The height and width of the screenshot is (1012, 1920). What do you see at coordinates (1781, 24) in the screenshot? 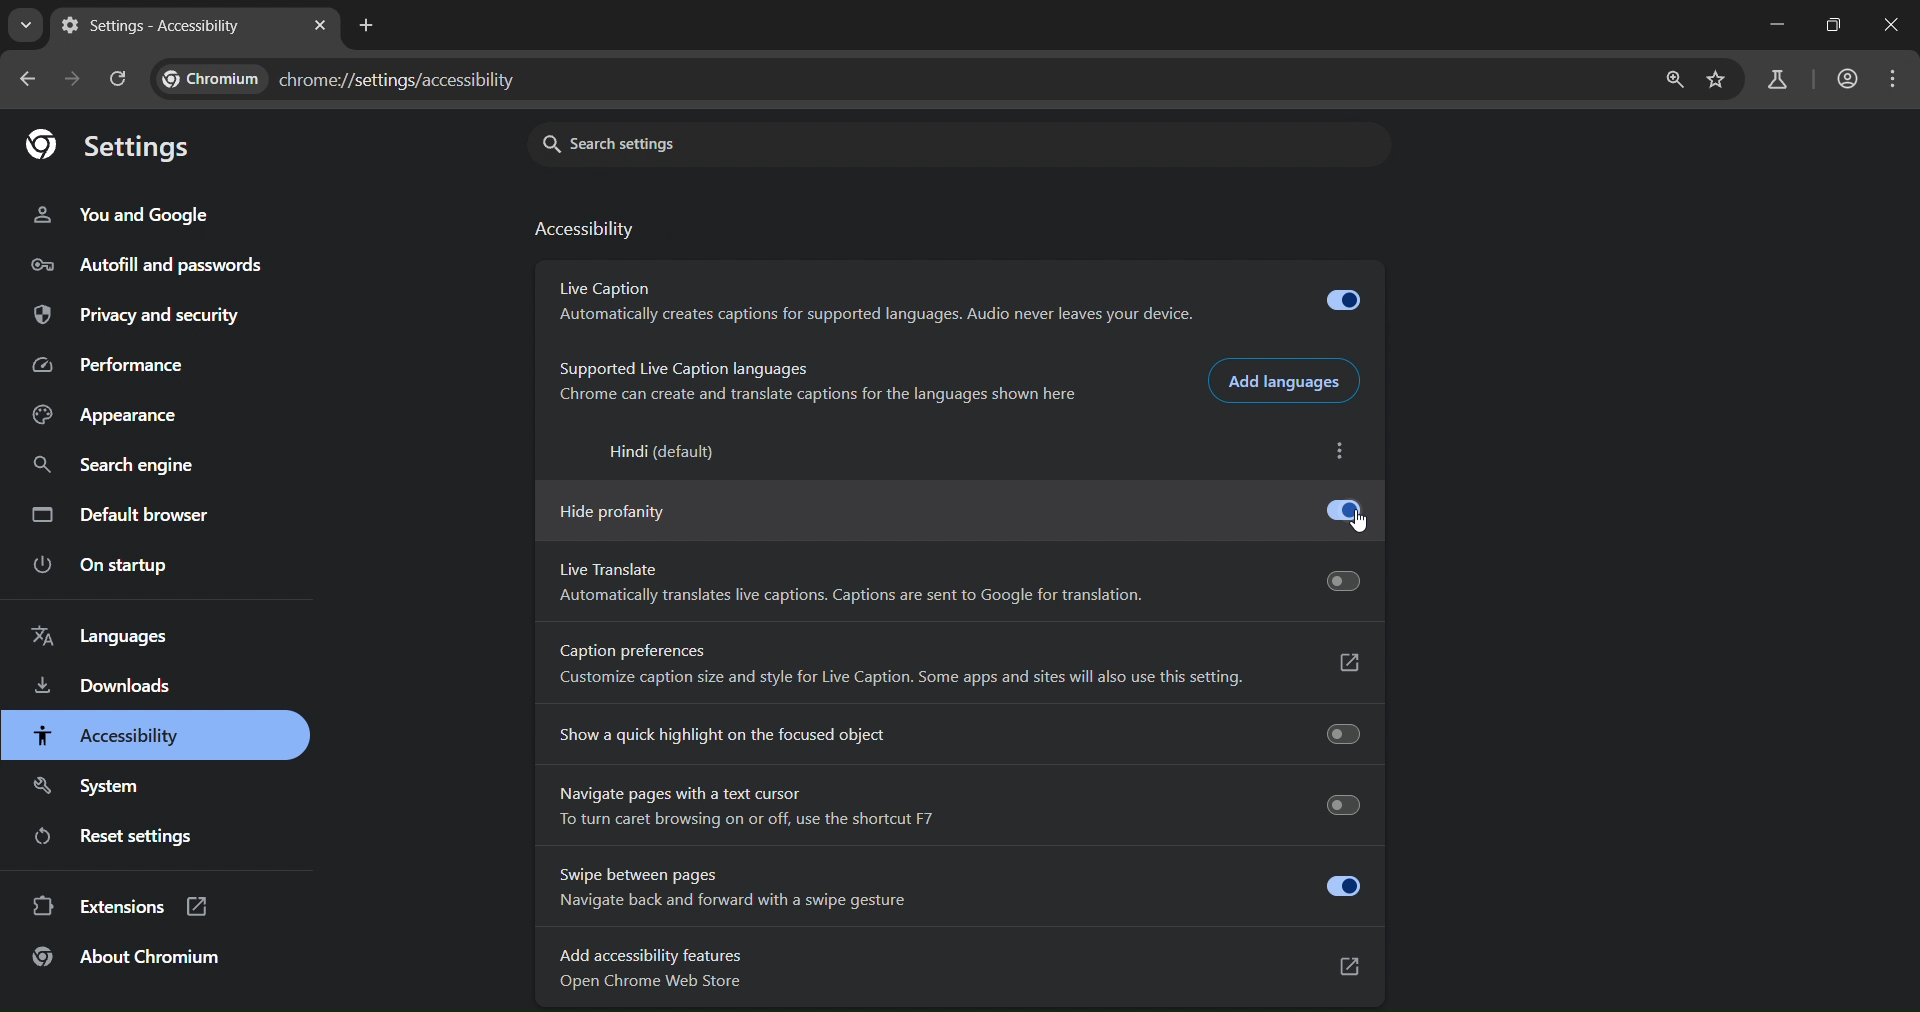
I see `minimize` at bounding box center [1781, 24].